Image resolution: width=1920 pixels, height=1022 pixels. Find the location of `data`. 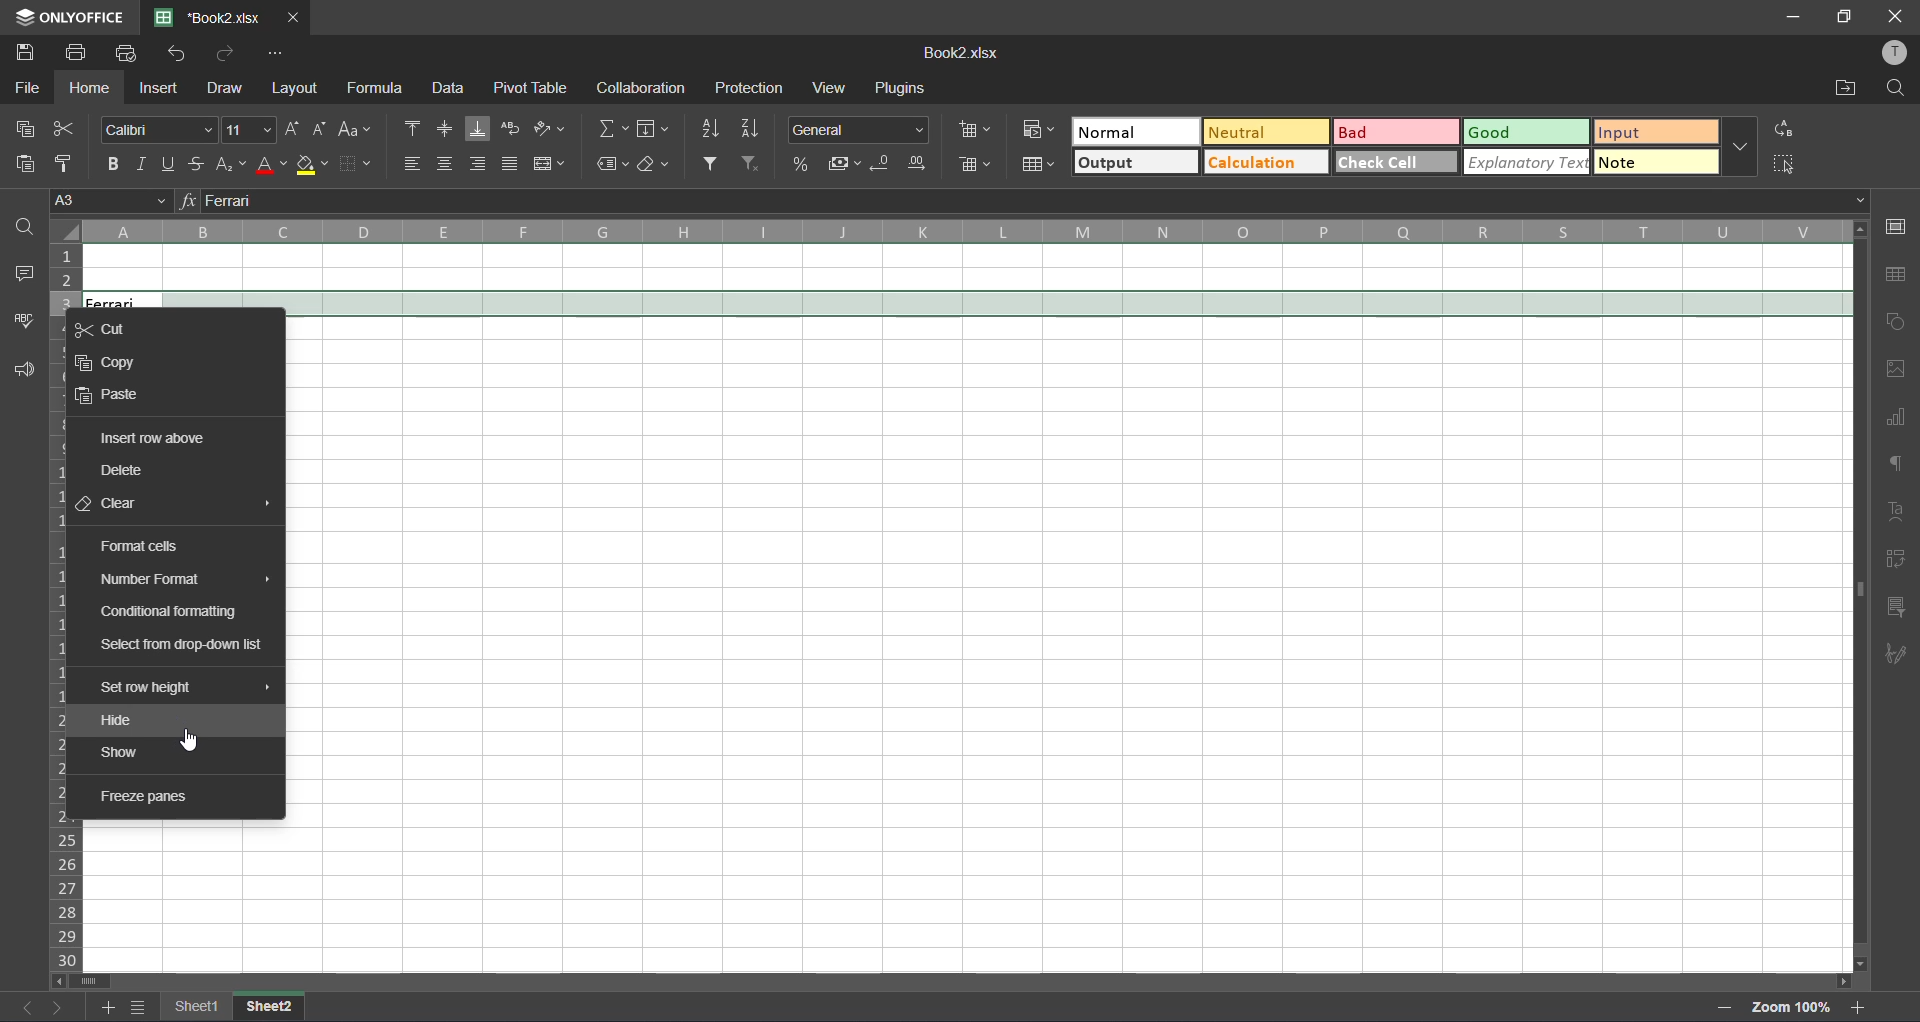

data is located at coordinates (447, 87).